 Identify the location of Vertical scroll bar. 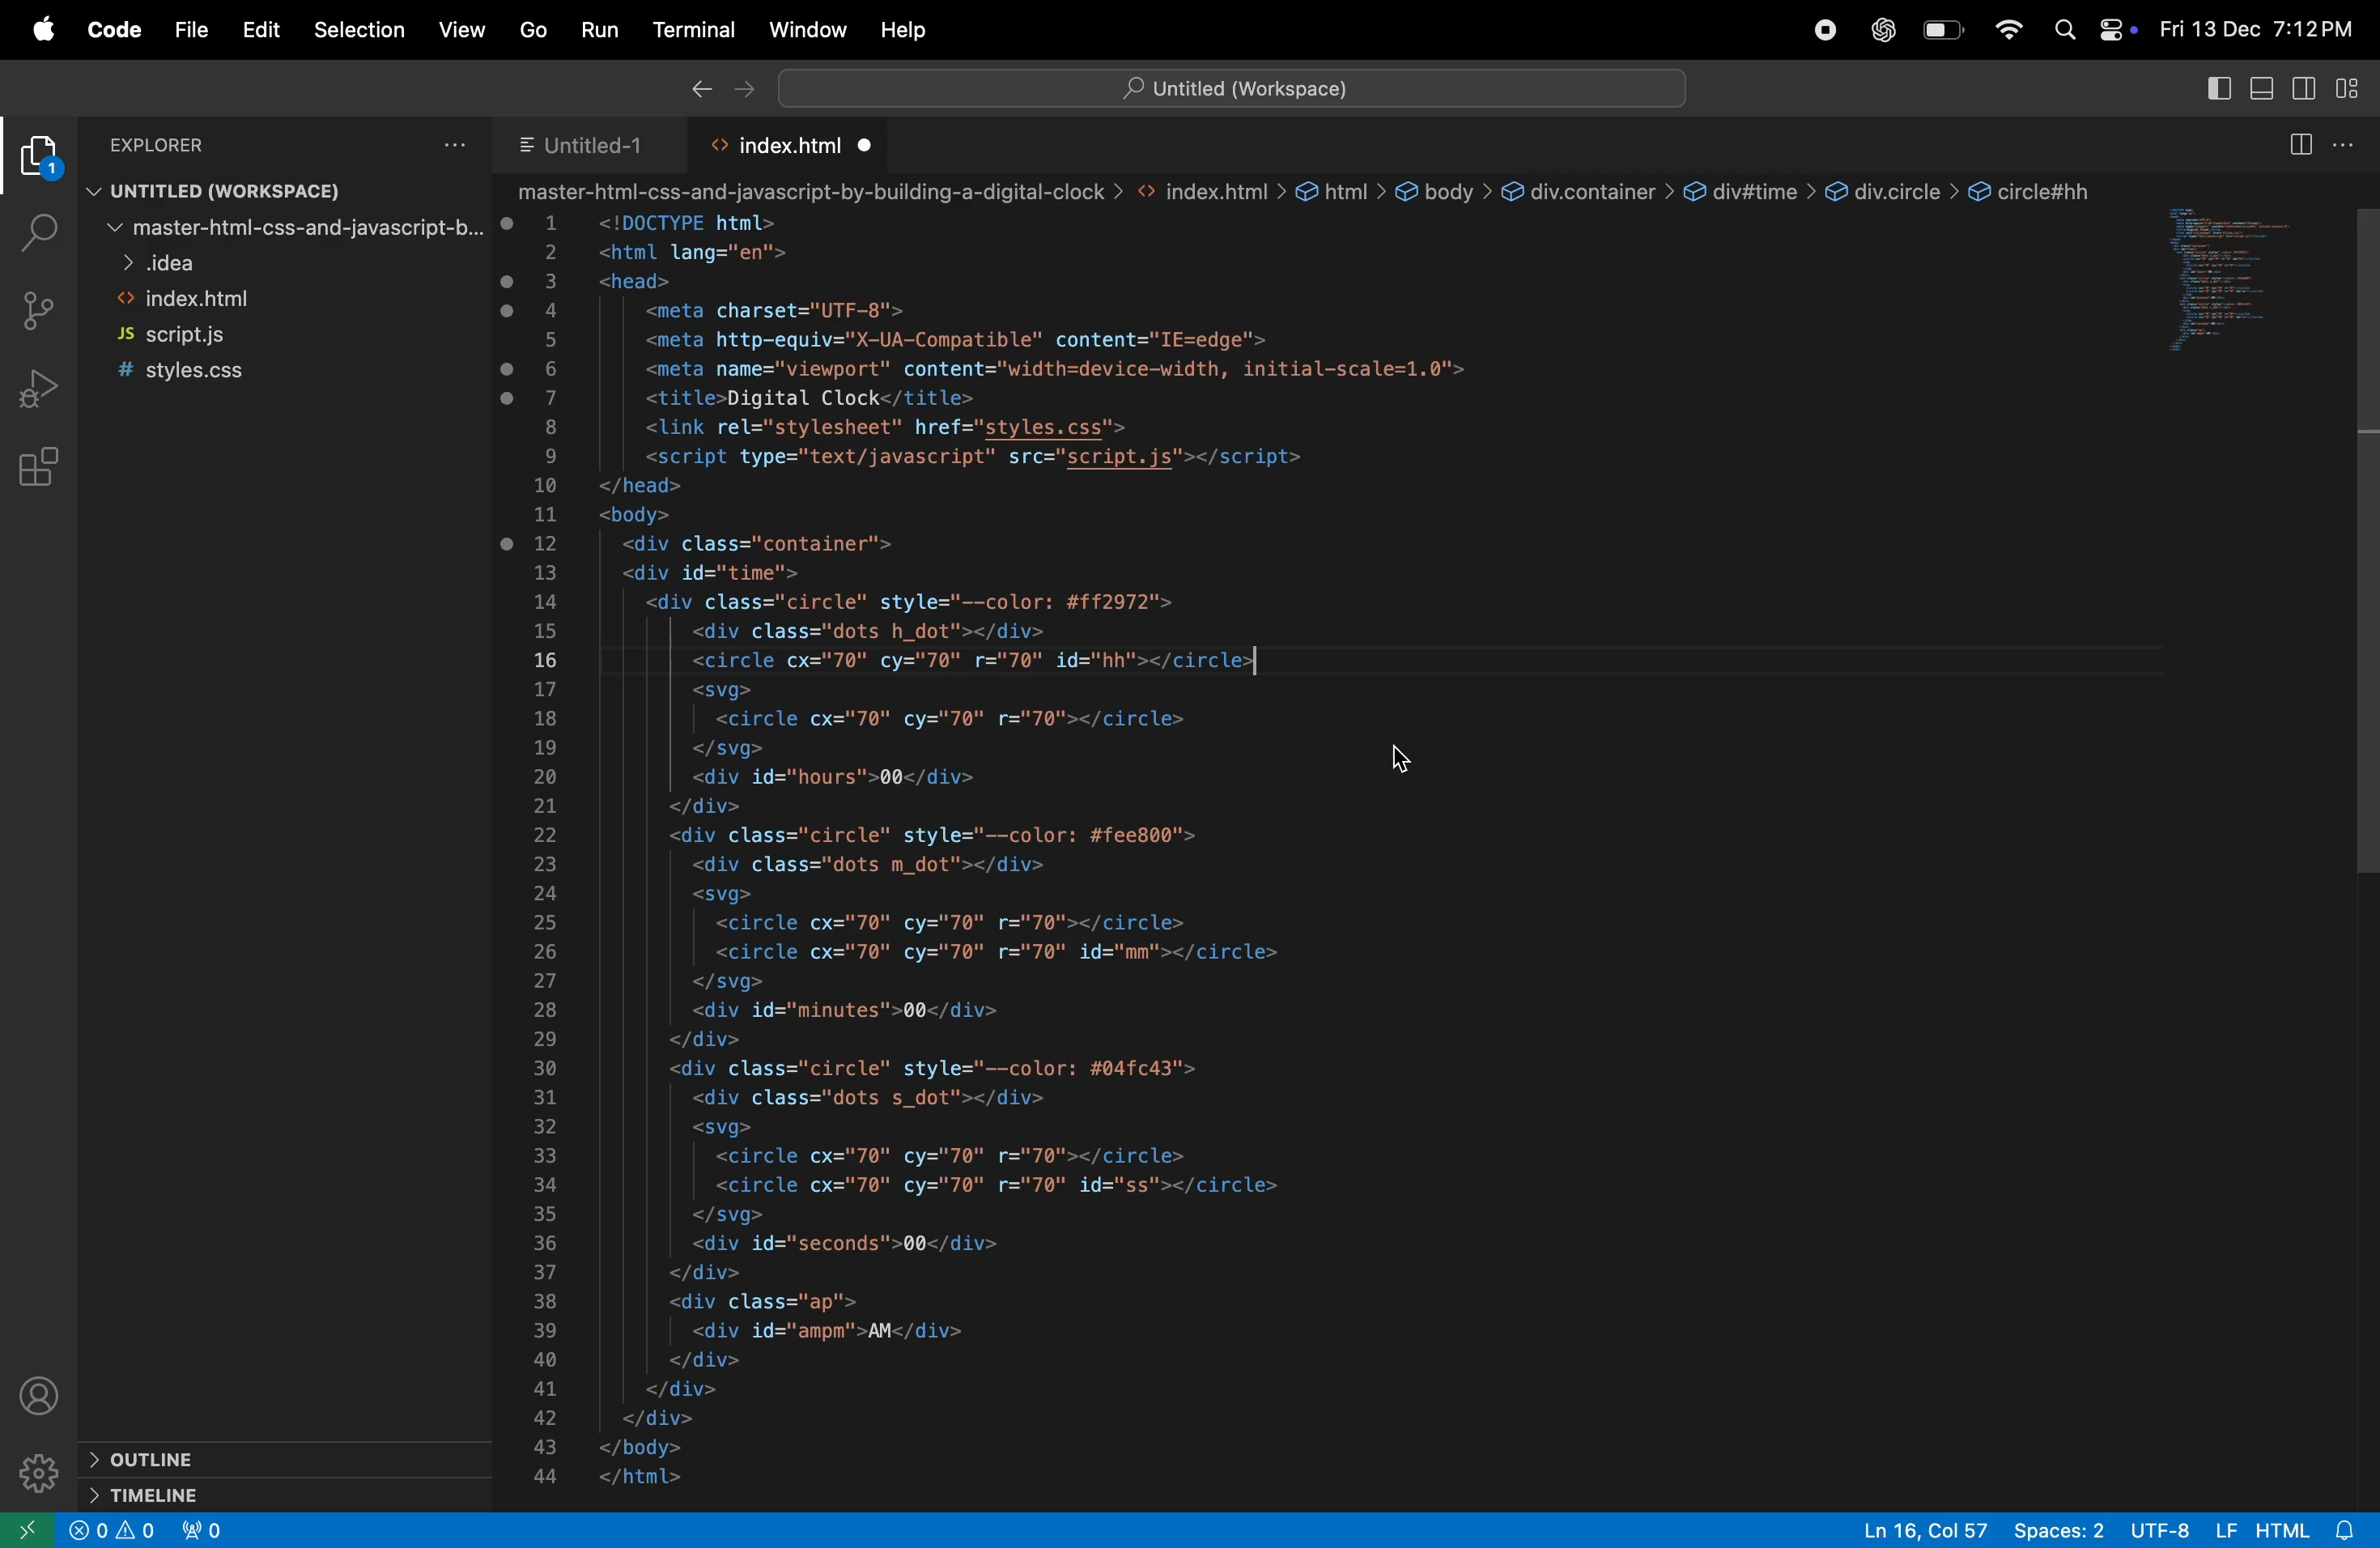
(2365, 532).